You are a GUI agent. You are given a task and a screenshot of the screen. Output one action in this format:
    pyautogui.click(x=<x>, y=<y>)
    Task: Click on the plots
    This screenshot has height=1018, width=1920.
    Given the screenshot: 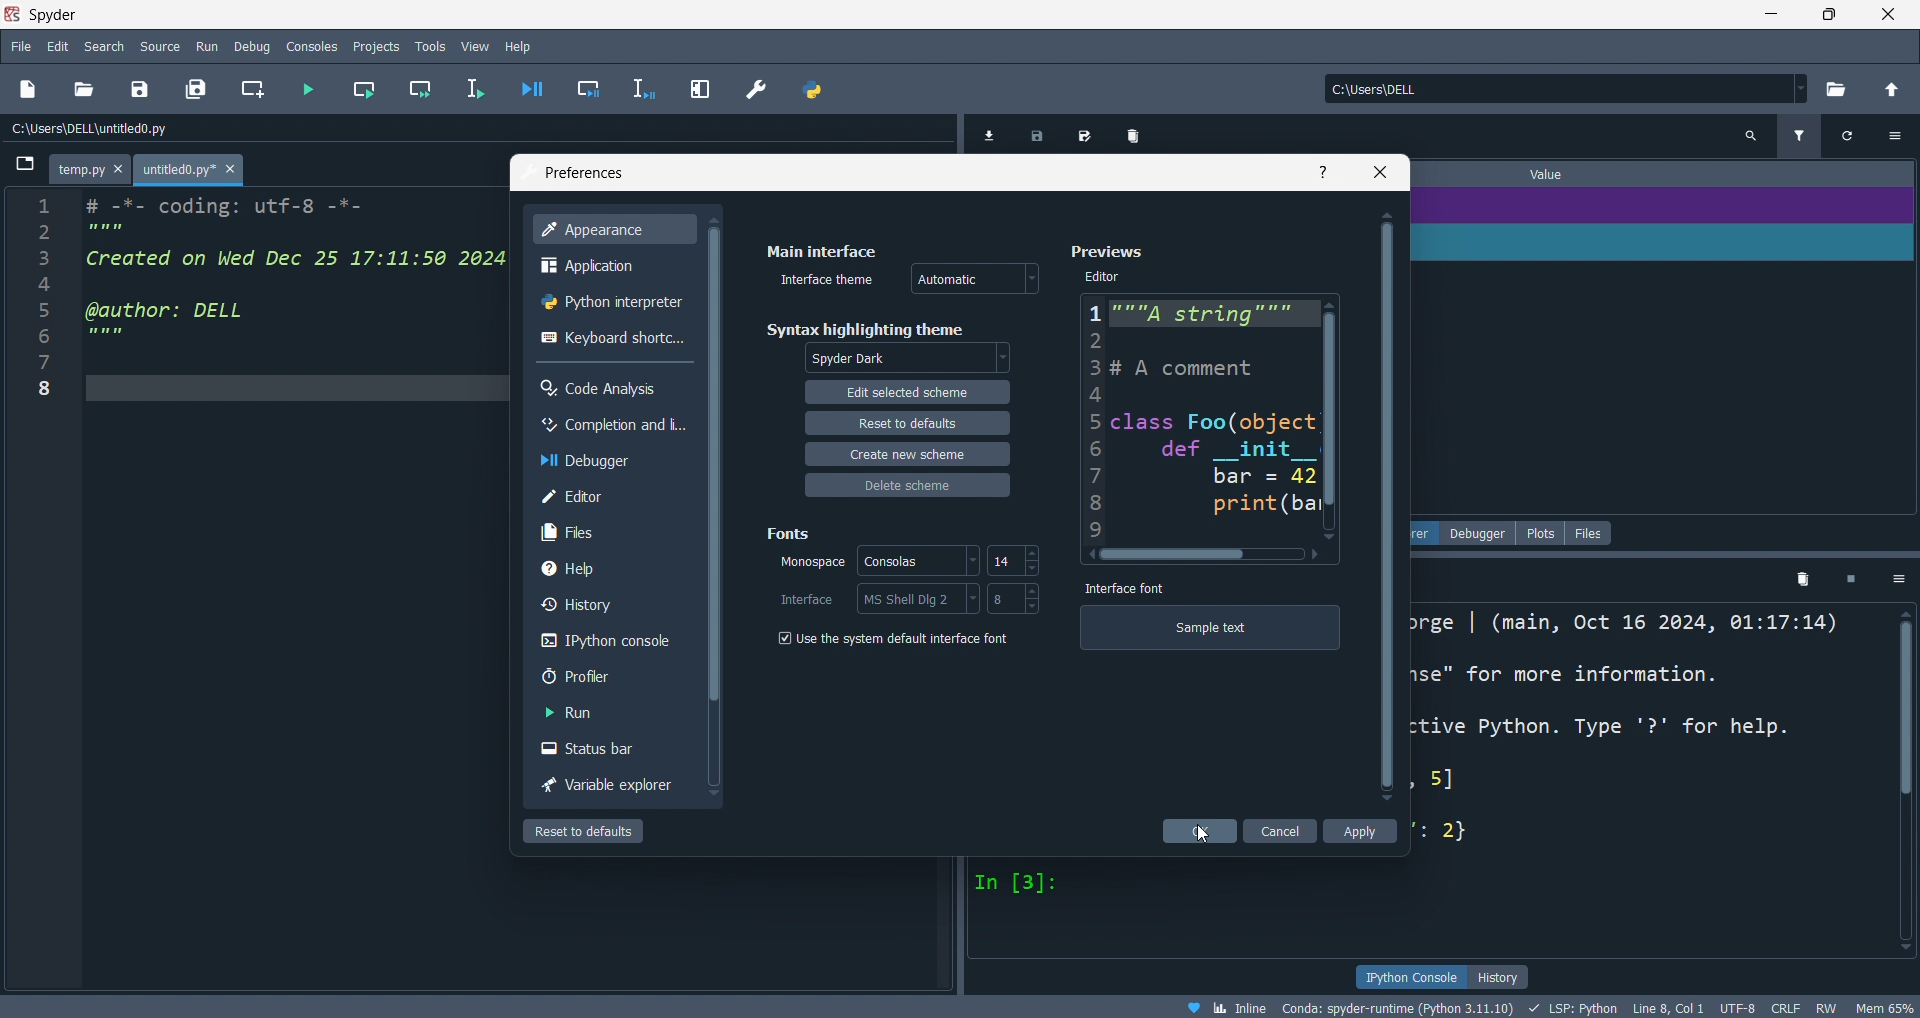 What is the action you would take?
    pyautogui.click(x=1544, y=531)
    